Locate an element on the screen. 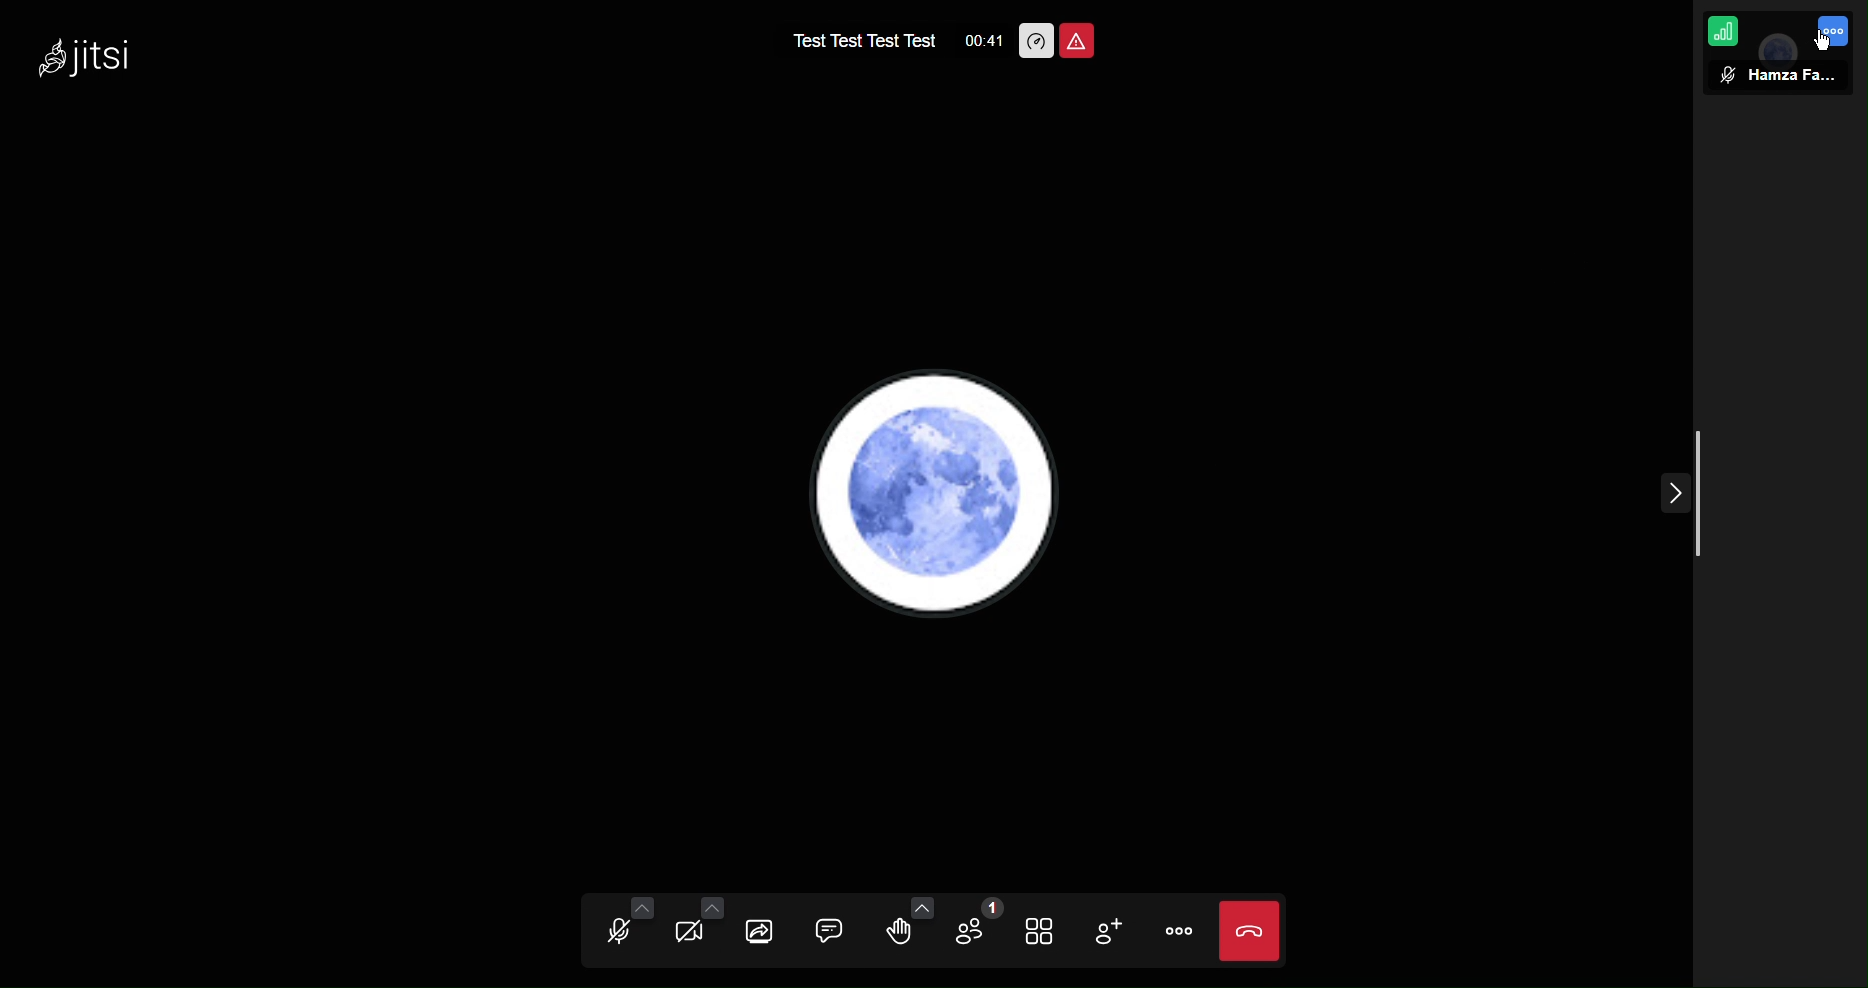 The width and height of the screenshot is (1868, 988). cursor is located at coordinates (1820, 45).